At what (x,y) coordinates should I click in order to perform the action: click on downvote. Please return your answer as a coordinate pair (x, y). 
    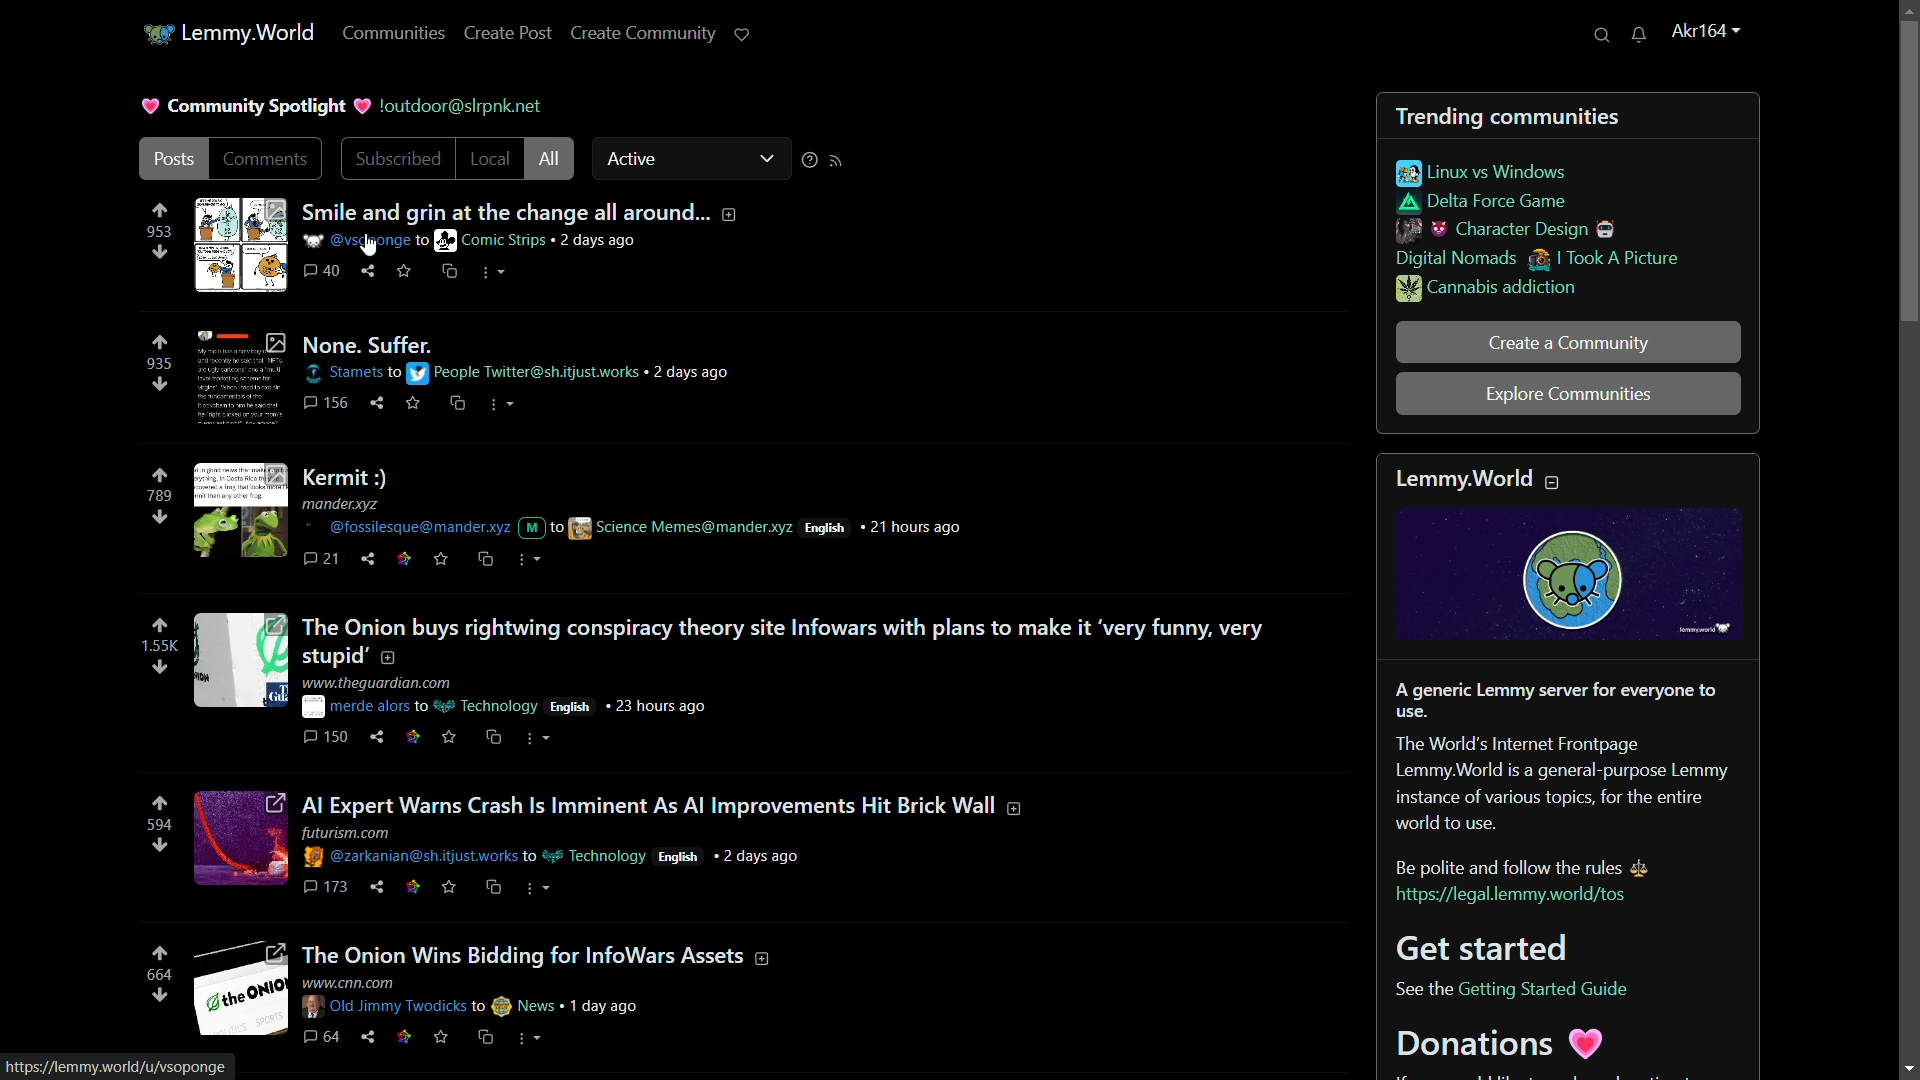
    Looking at the image, I should click on (160, 995).